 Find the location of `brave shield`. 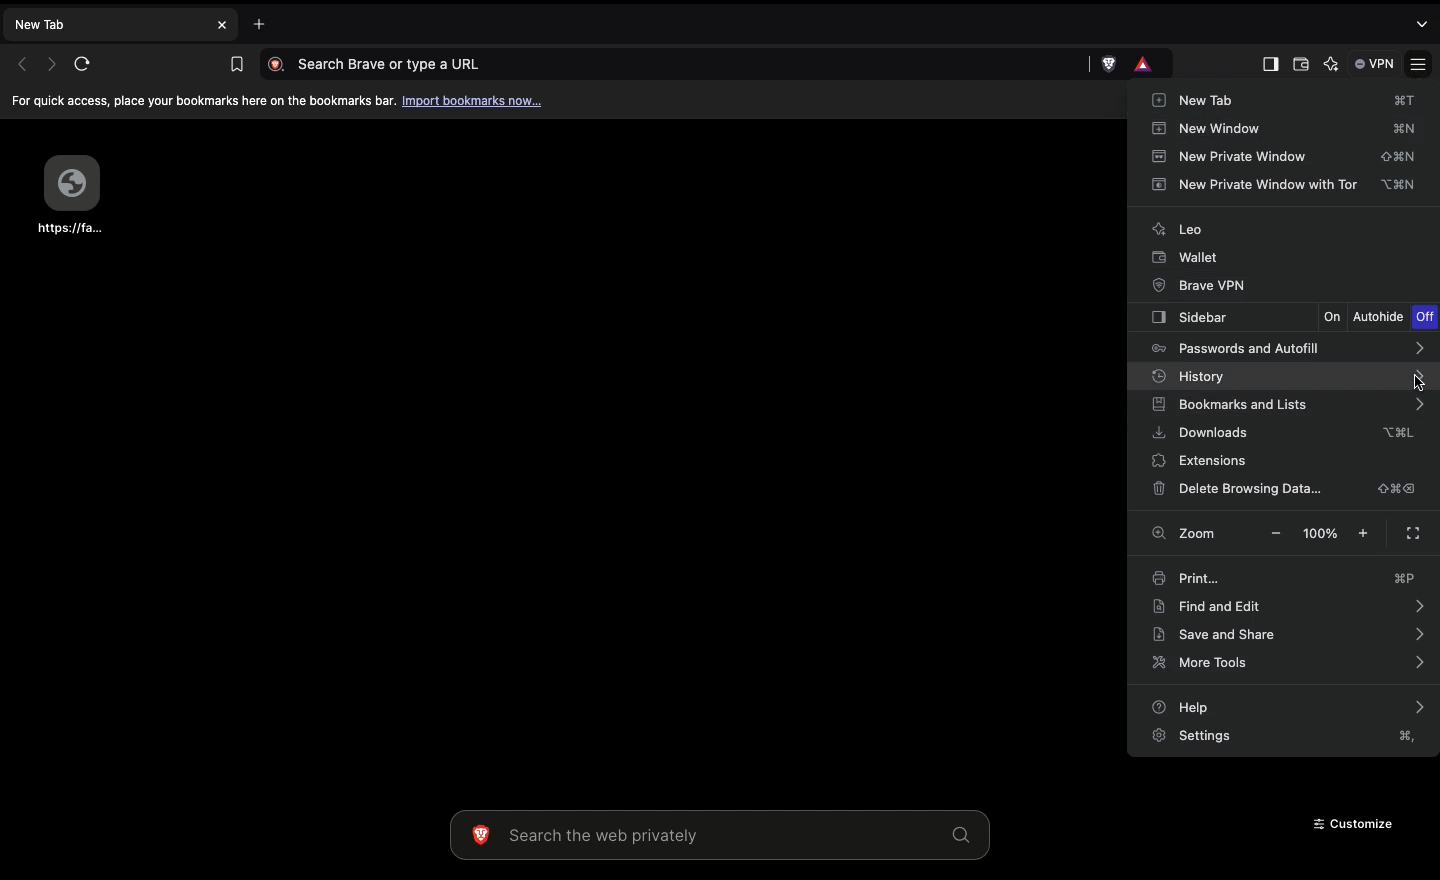

brave shield is located at coordinates (1111, 64).